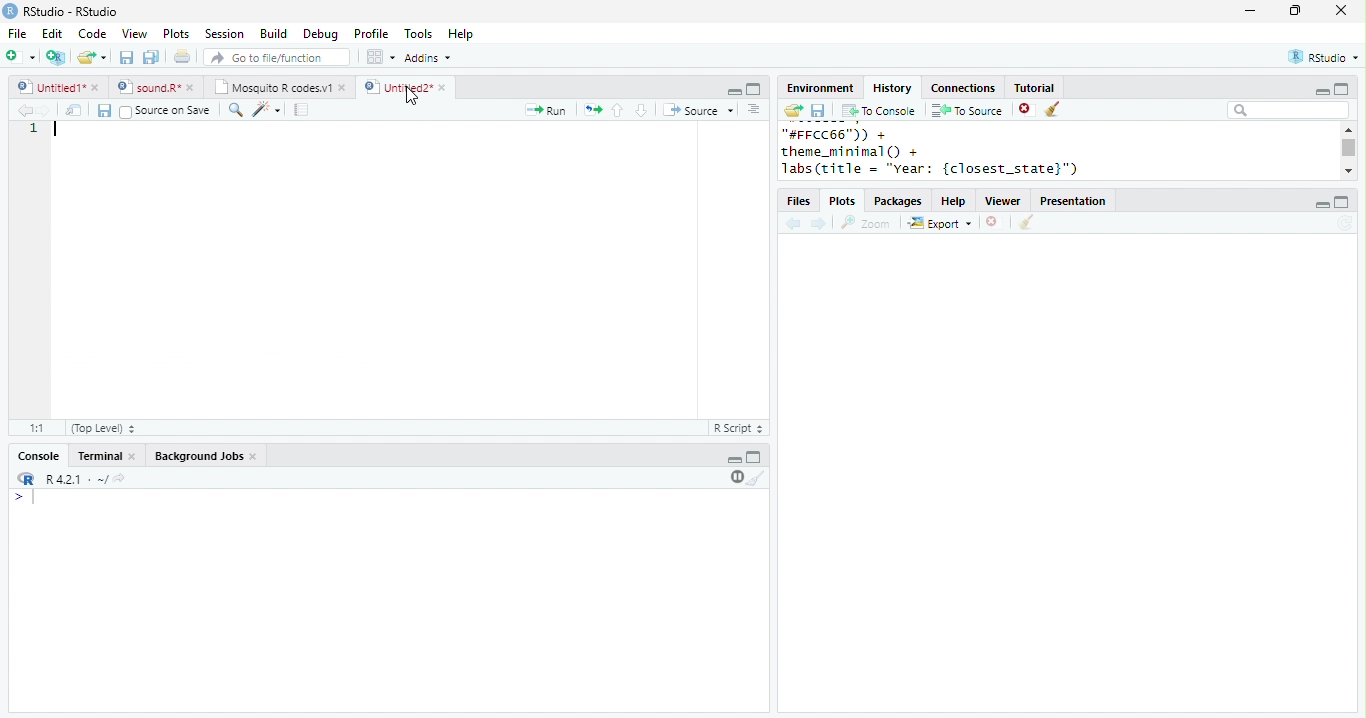 Image resolution: width=1366 pixels, height=718 pixels. I want to click on down, so click(640, 110).